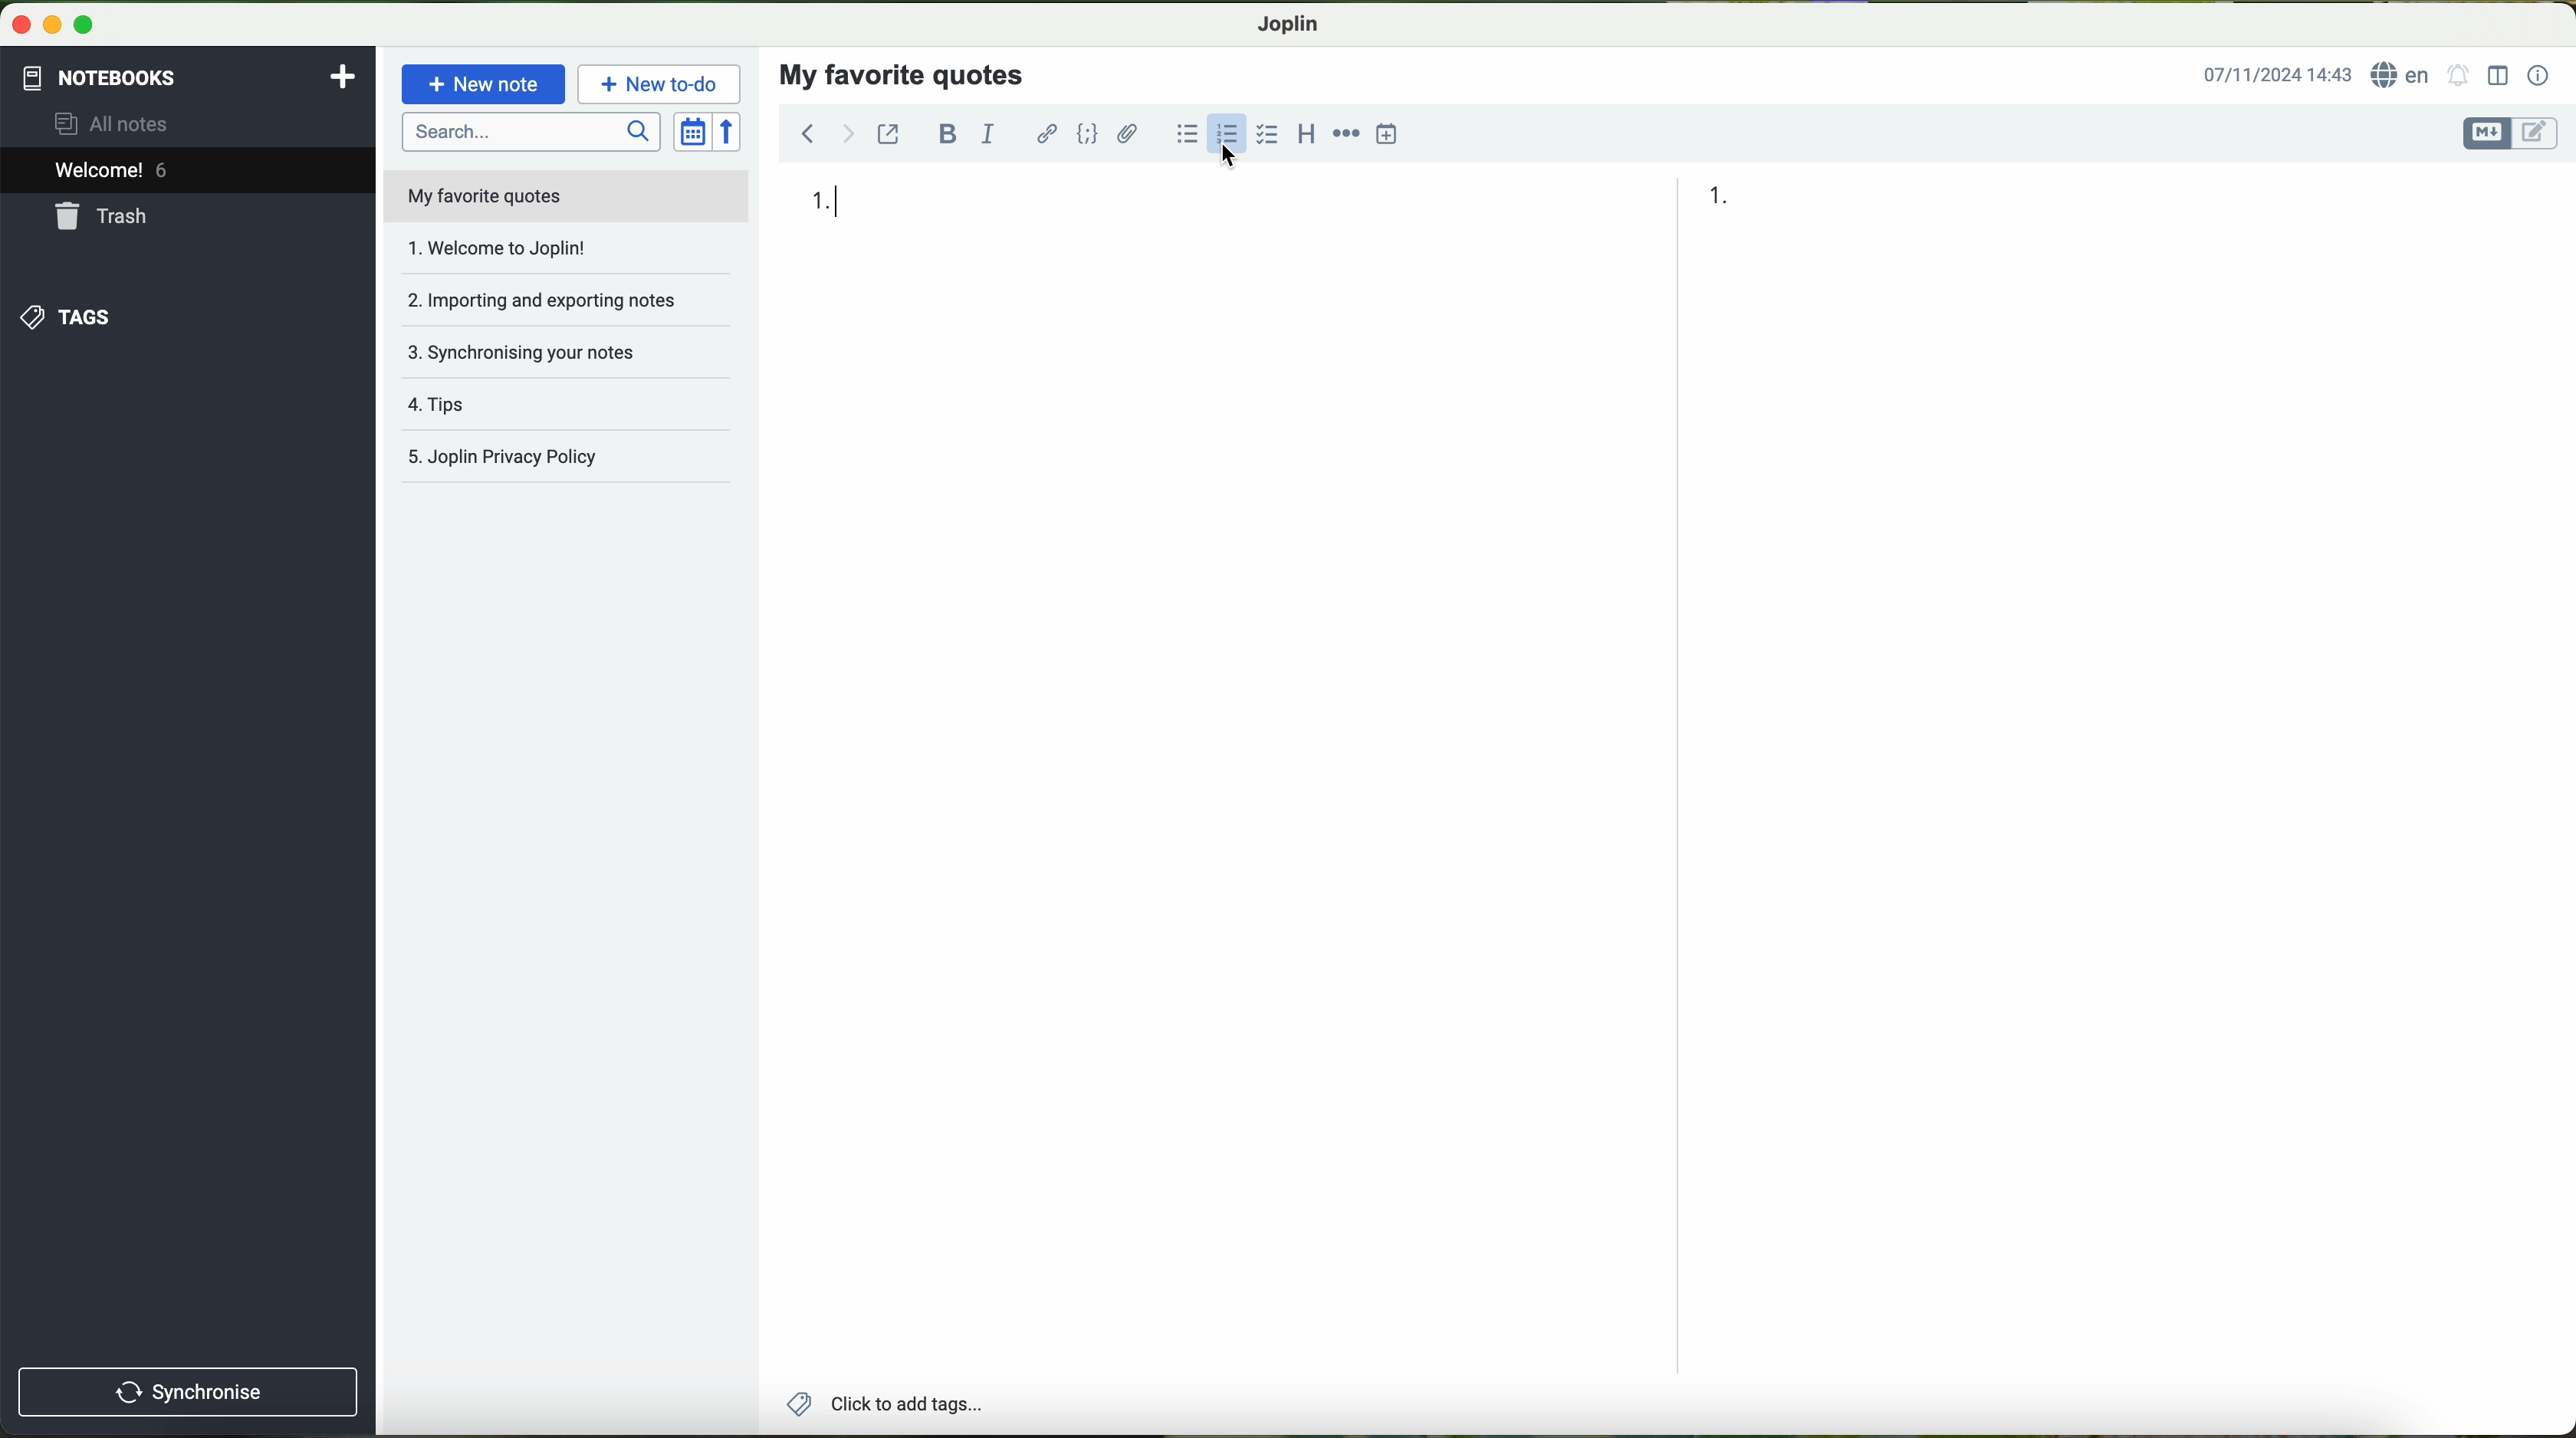  What do you see at coordinates (903, 73) in the screenshot?
I see `my favorite quotes` at bounding box center [903, 73].